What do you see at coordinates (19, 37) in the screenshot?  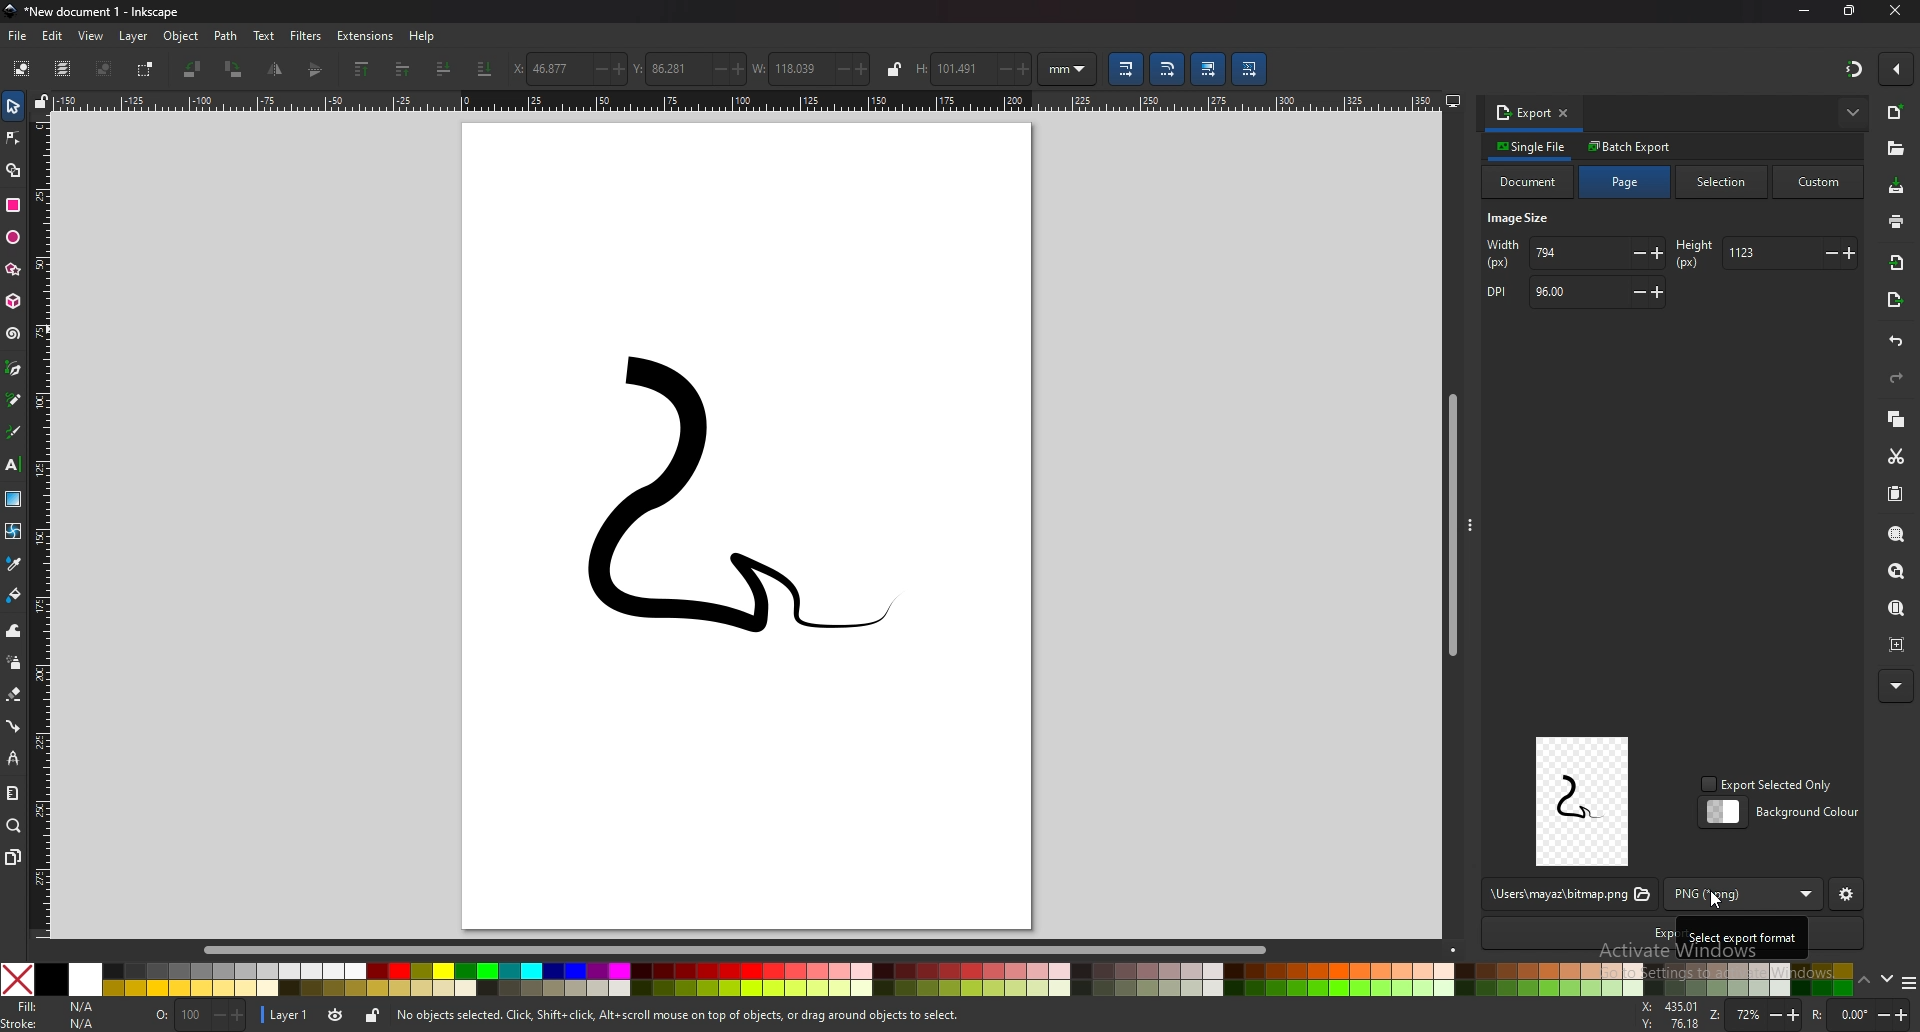 I see `file` at bounding box center [19, 37].